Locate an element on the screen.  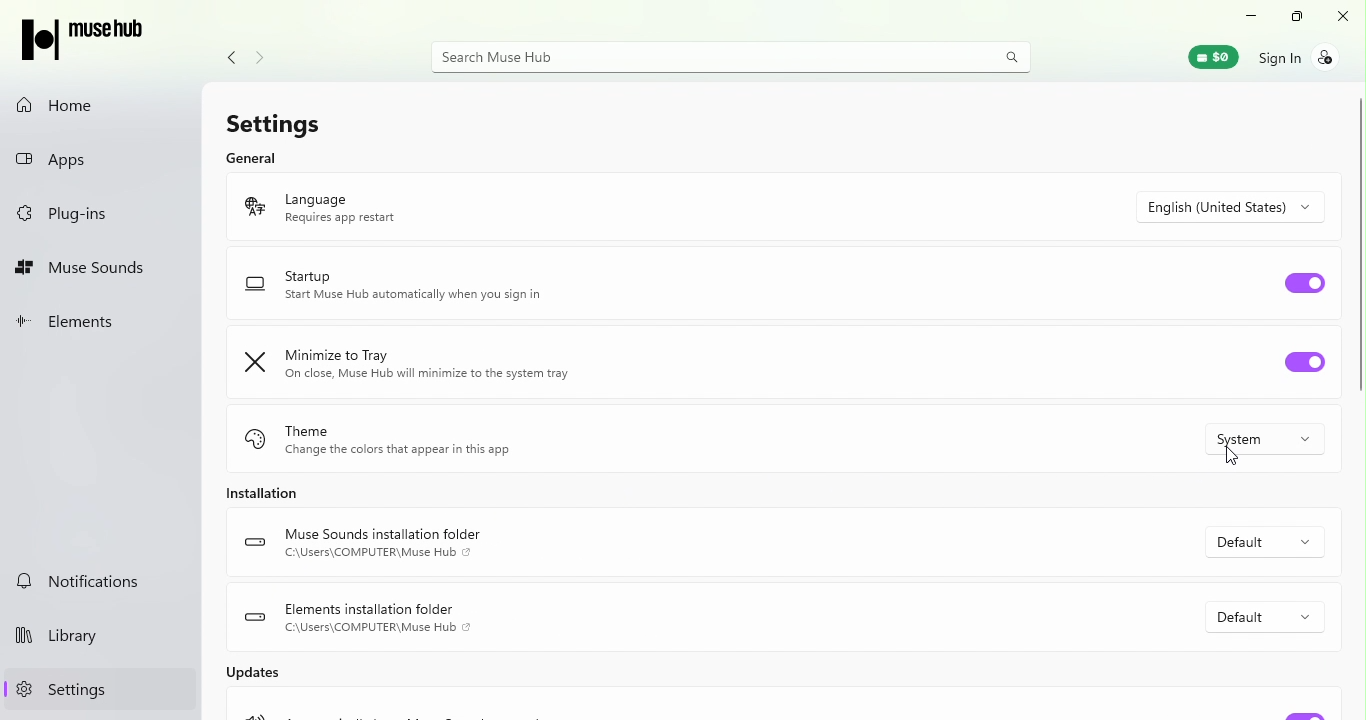
Settings is located at coordinates (66, 688).